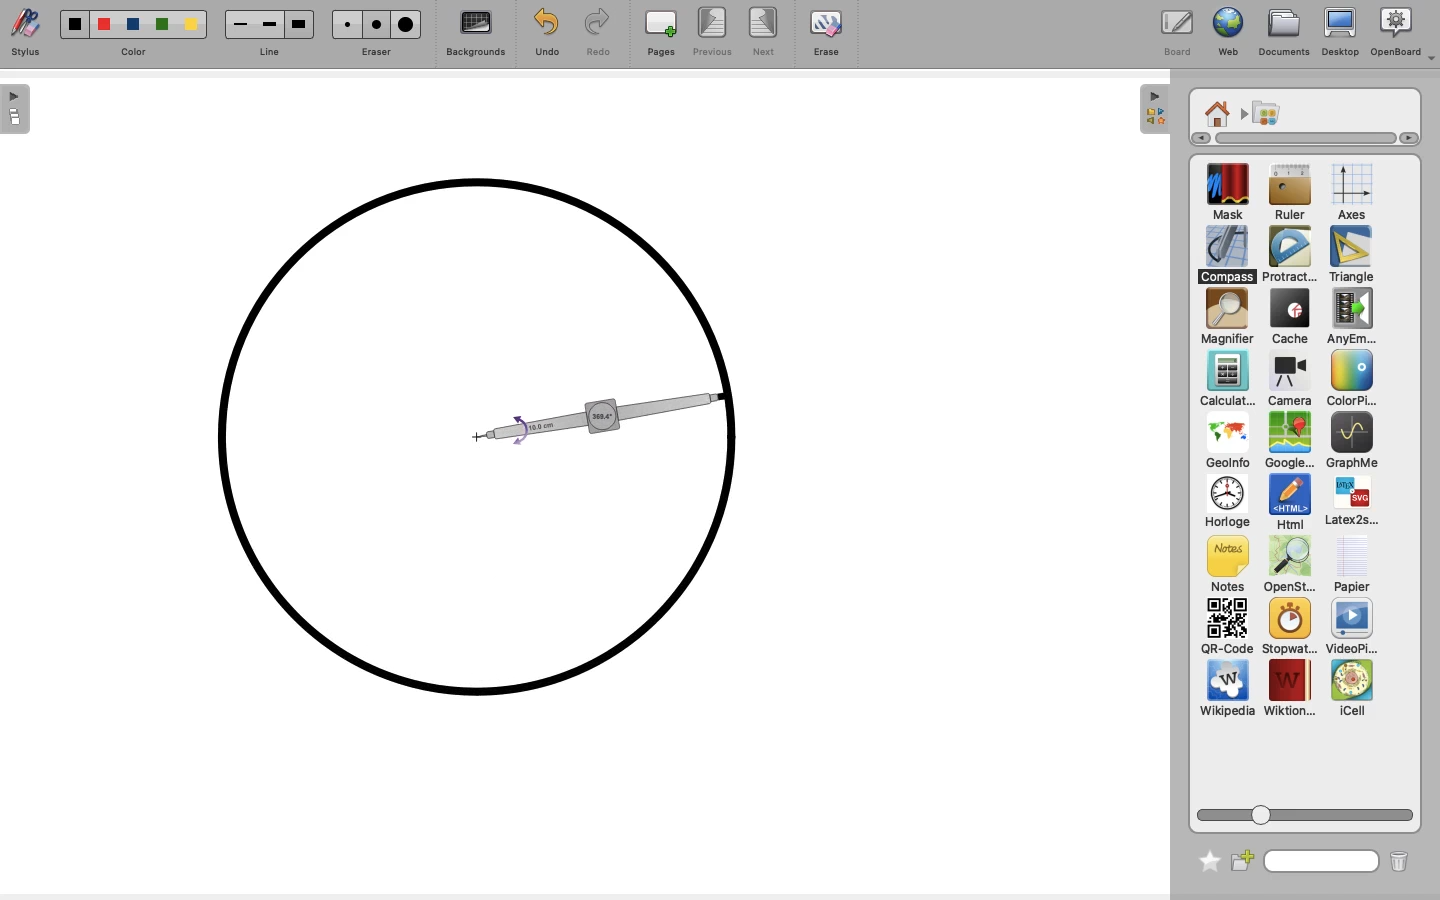  What do you see at coordinates (1227, 692) in the screenshot?
I see `Wikipedia` at bounding box center [1227, 692].